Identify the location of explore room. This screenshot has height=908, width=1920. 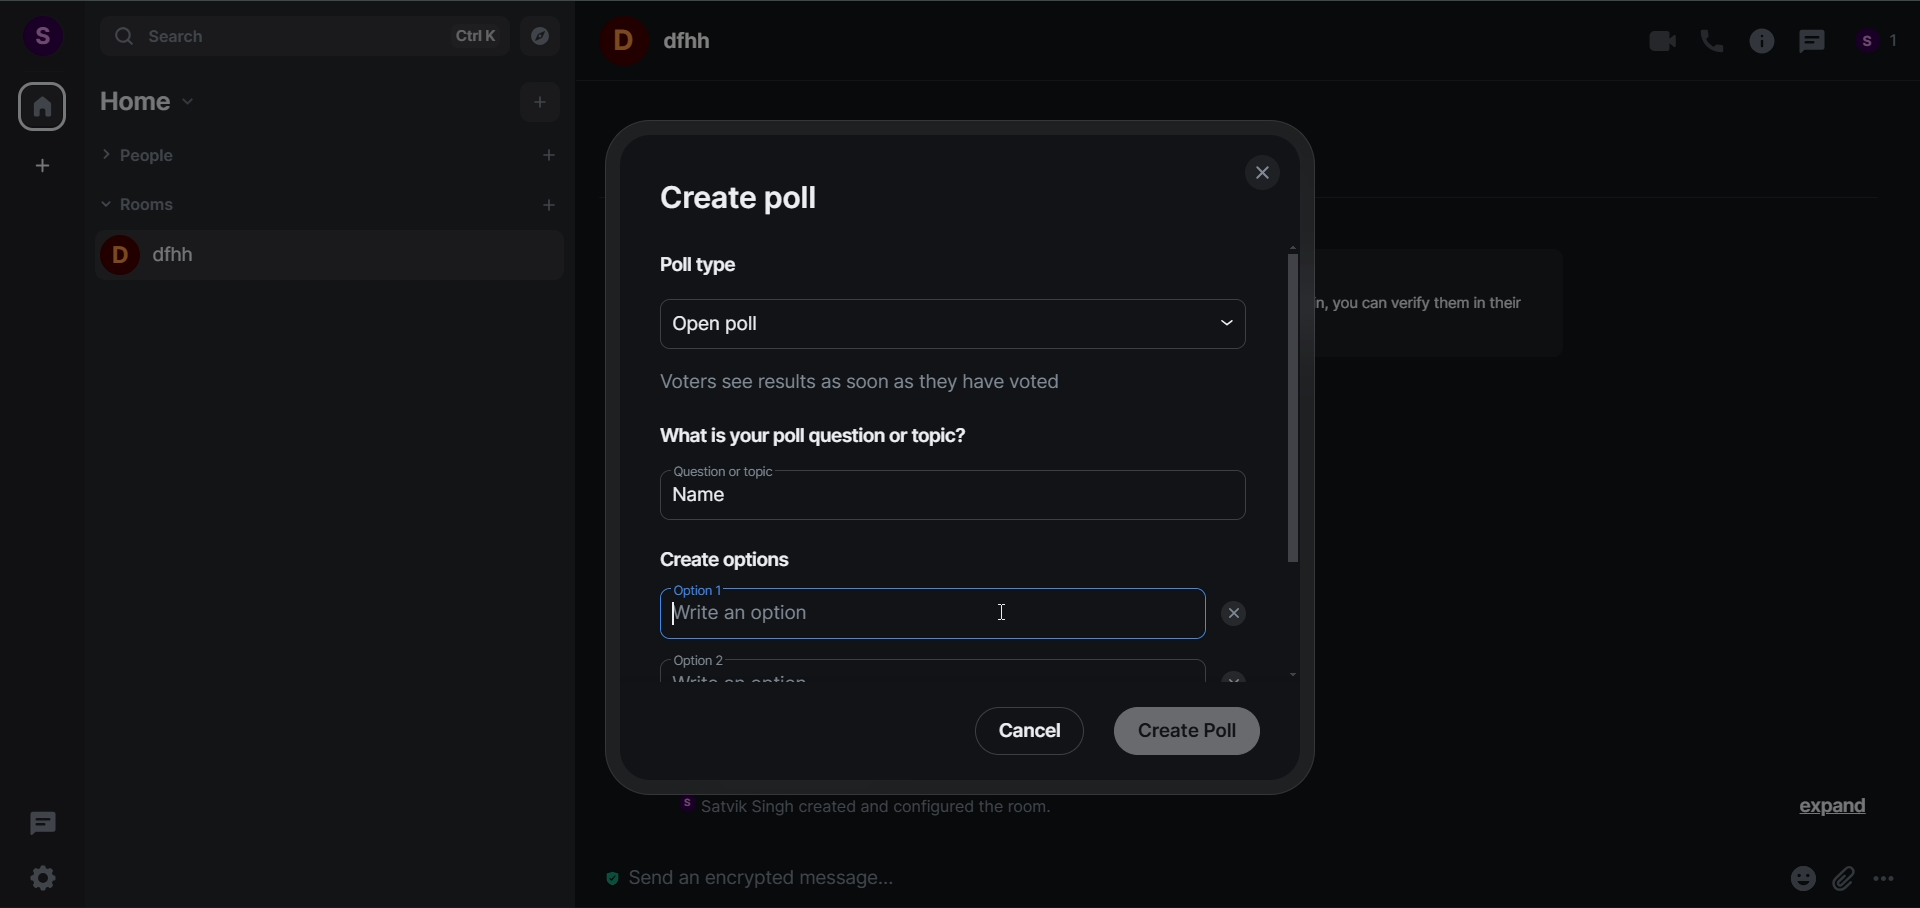
(542, 34).